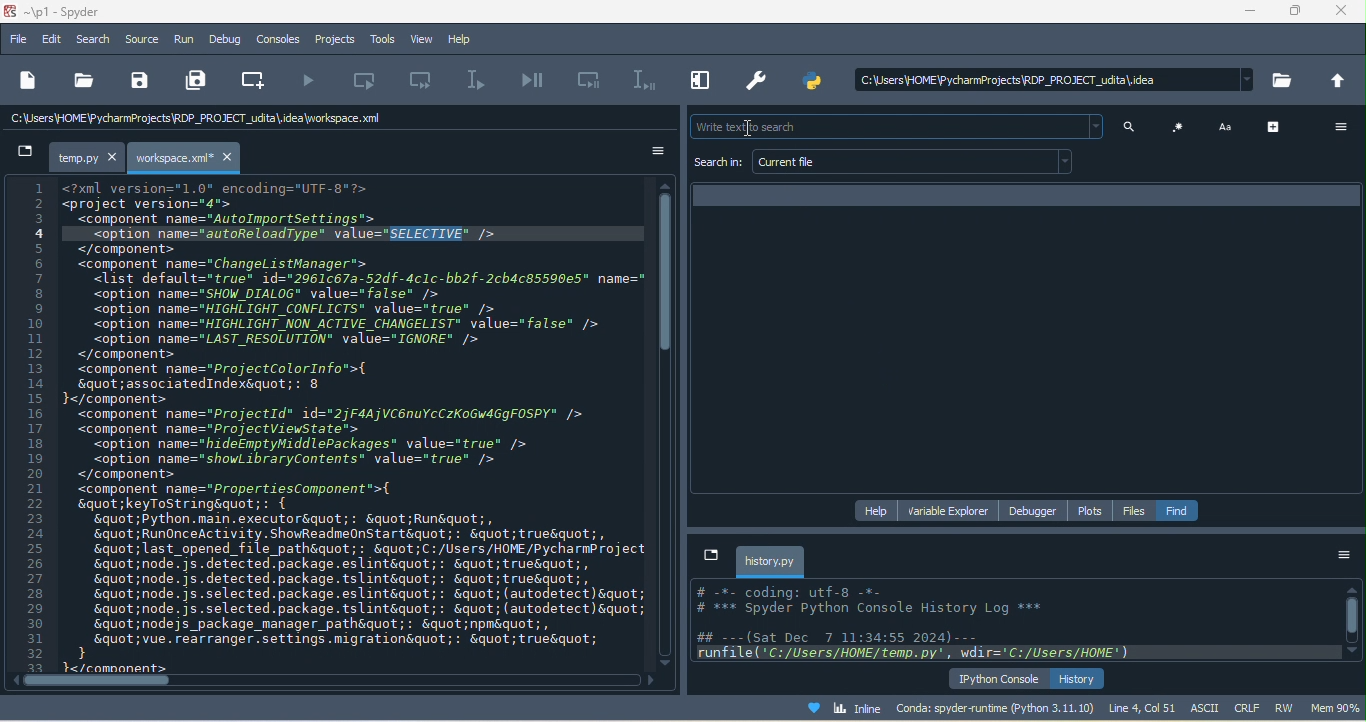 Image resolution: width=1366 pixels, height=722 pixels. I want to click on cursor, so click(753, 131).